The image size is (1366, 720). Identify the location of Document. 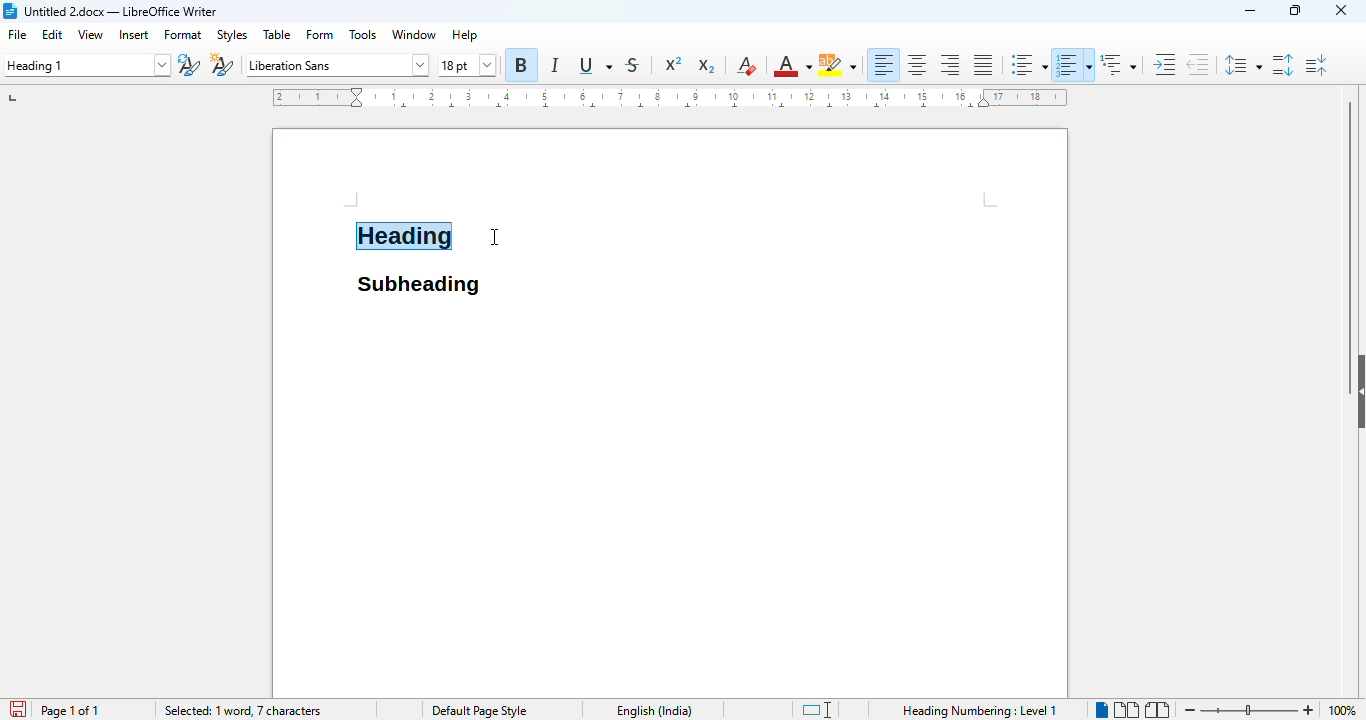
(671, 500).